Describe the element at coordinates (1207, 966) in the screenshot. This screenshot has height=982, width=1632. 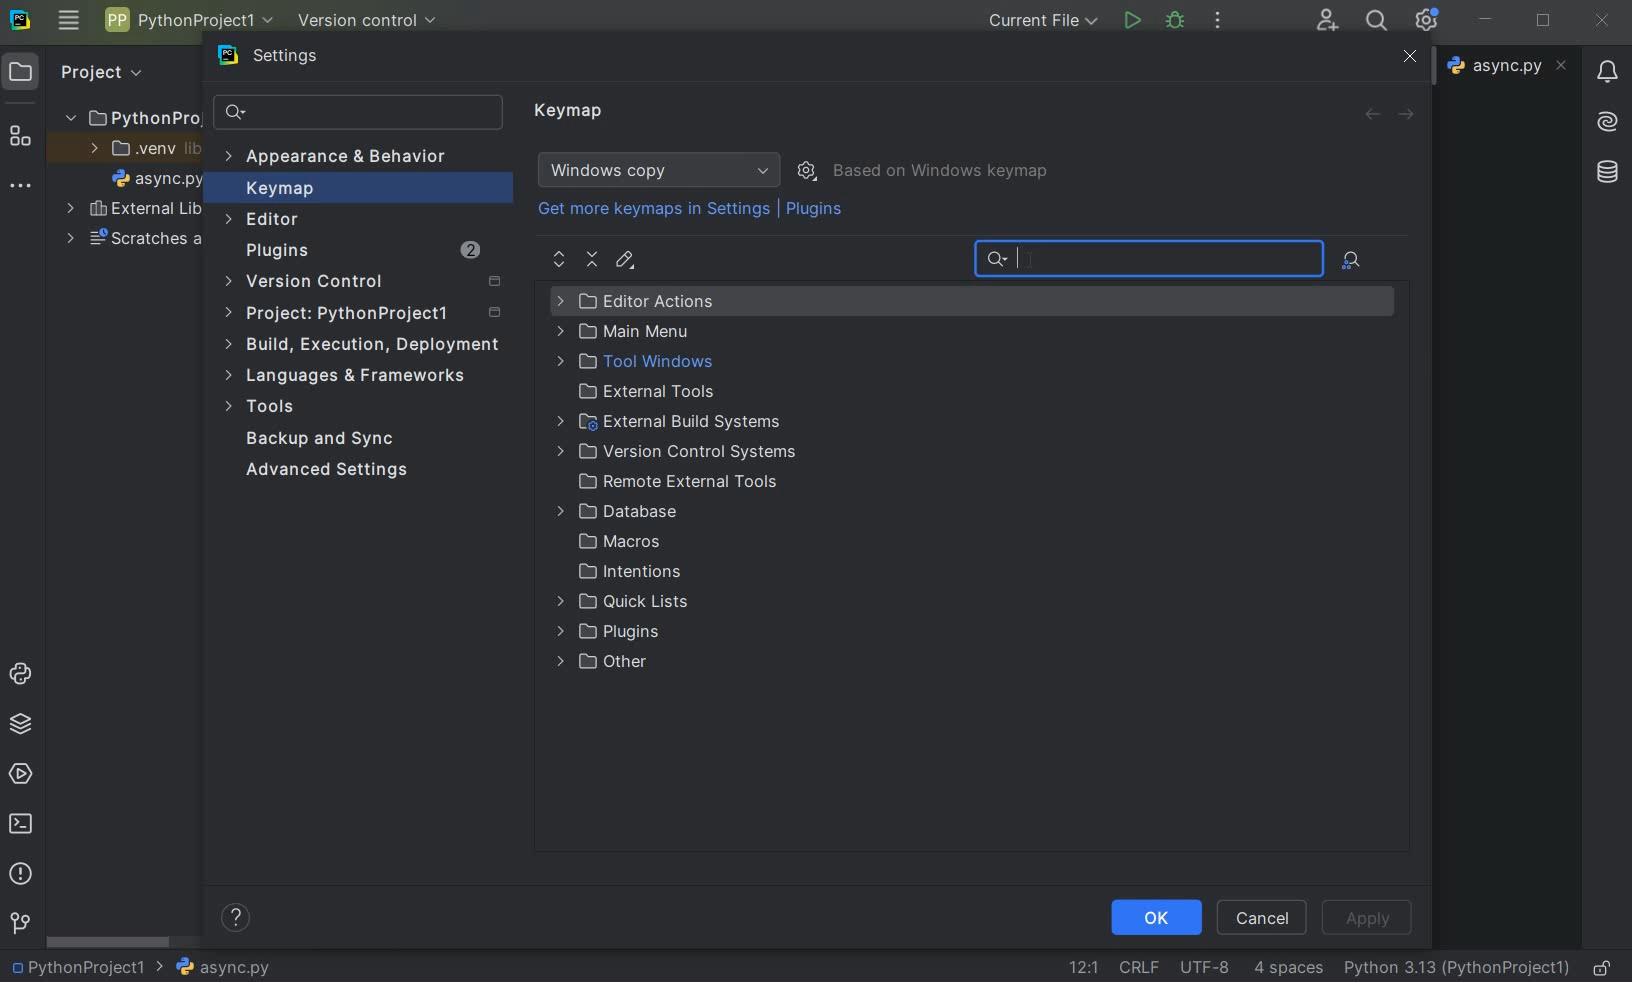
I see `file encoding` at that location.